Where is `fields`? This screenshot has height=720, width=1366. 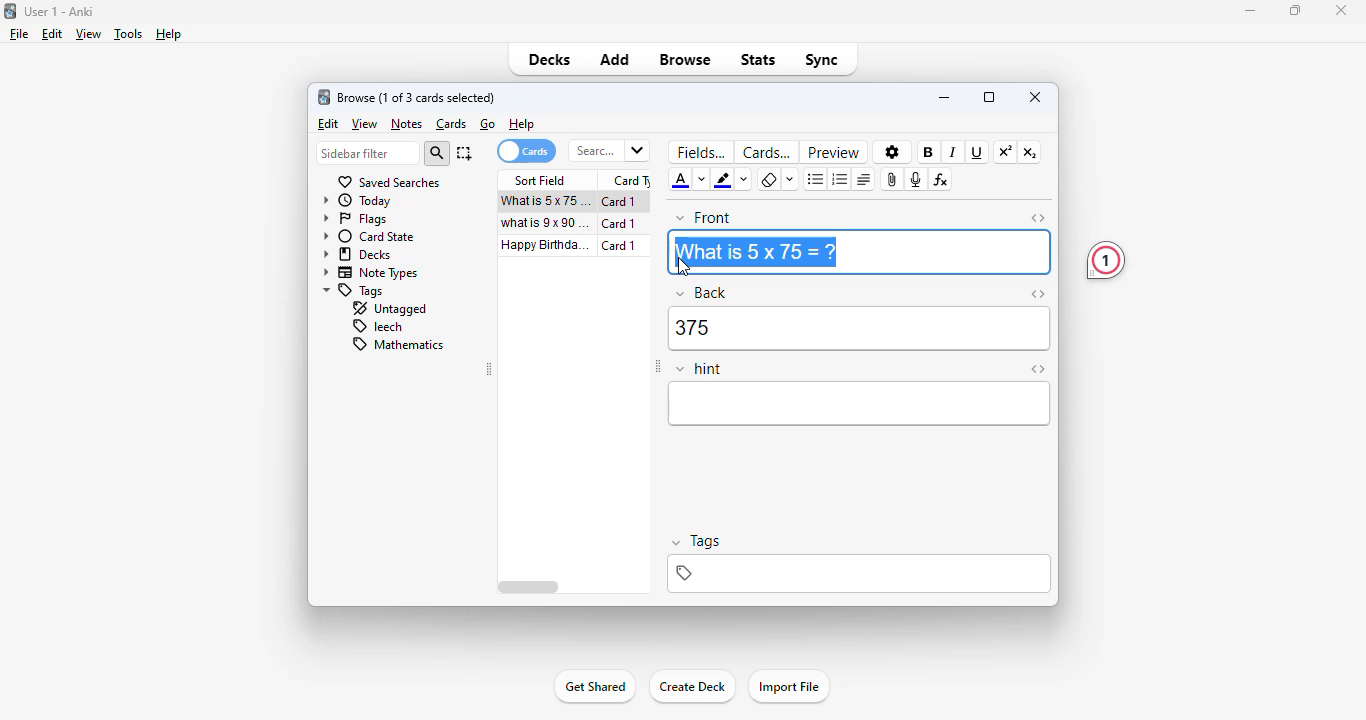
fields is located at coordinates (701, 152).